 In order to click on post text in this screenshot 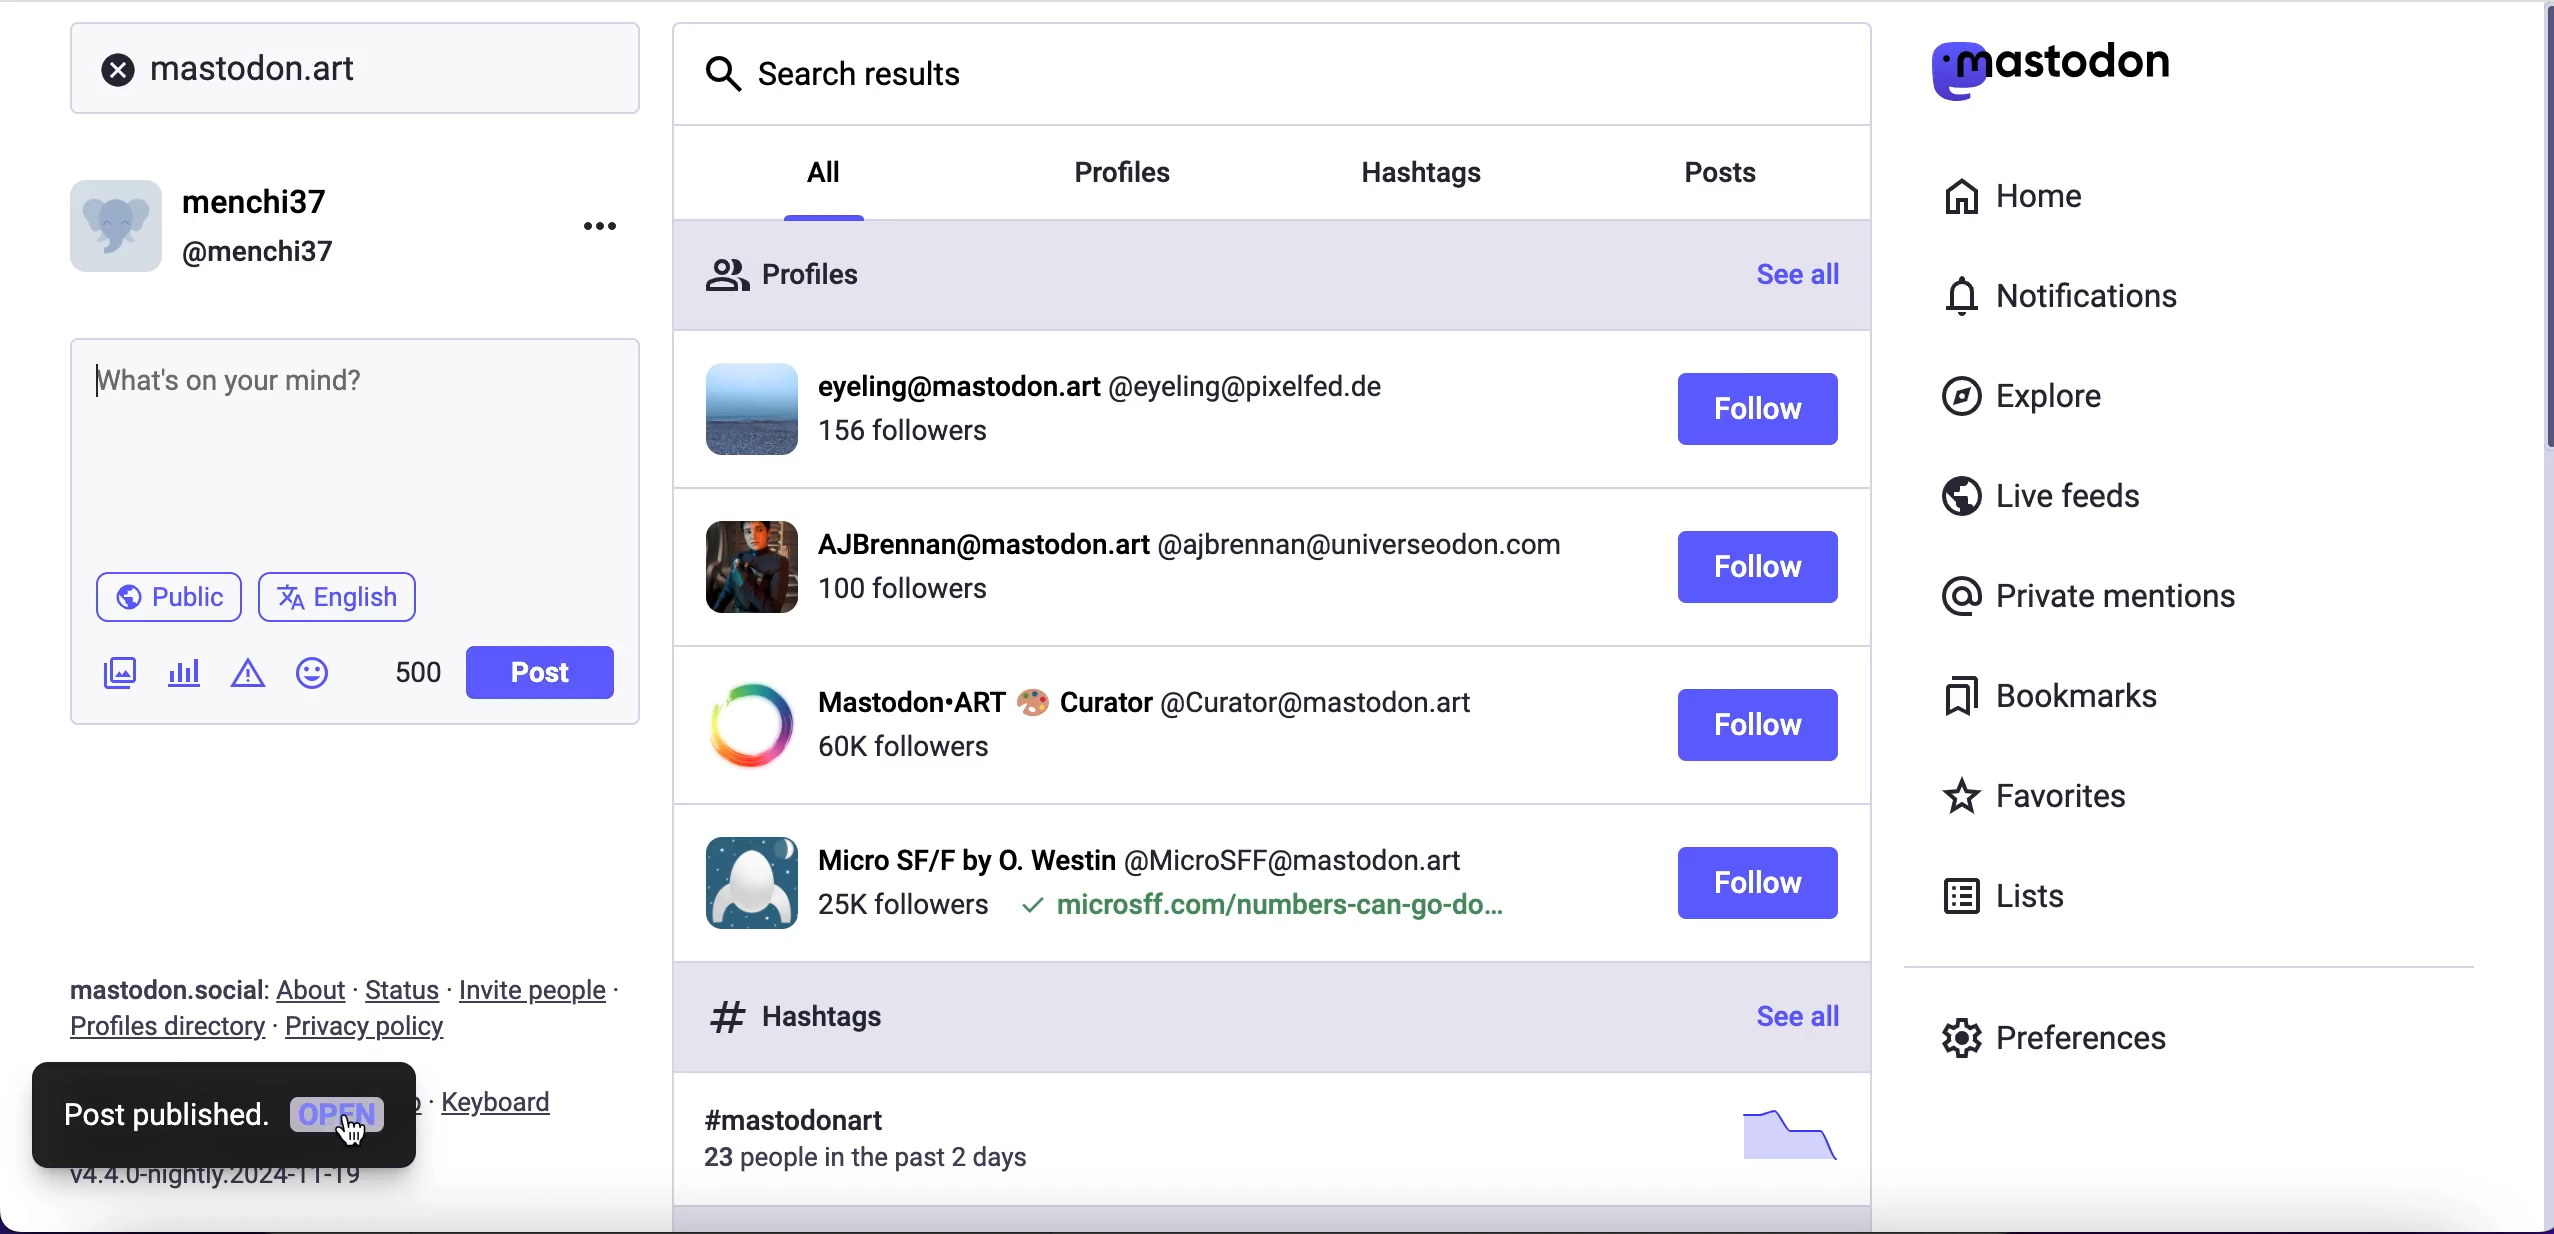, I will do `click(336, 398)`.